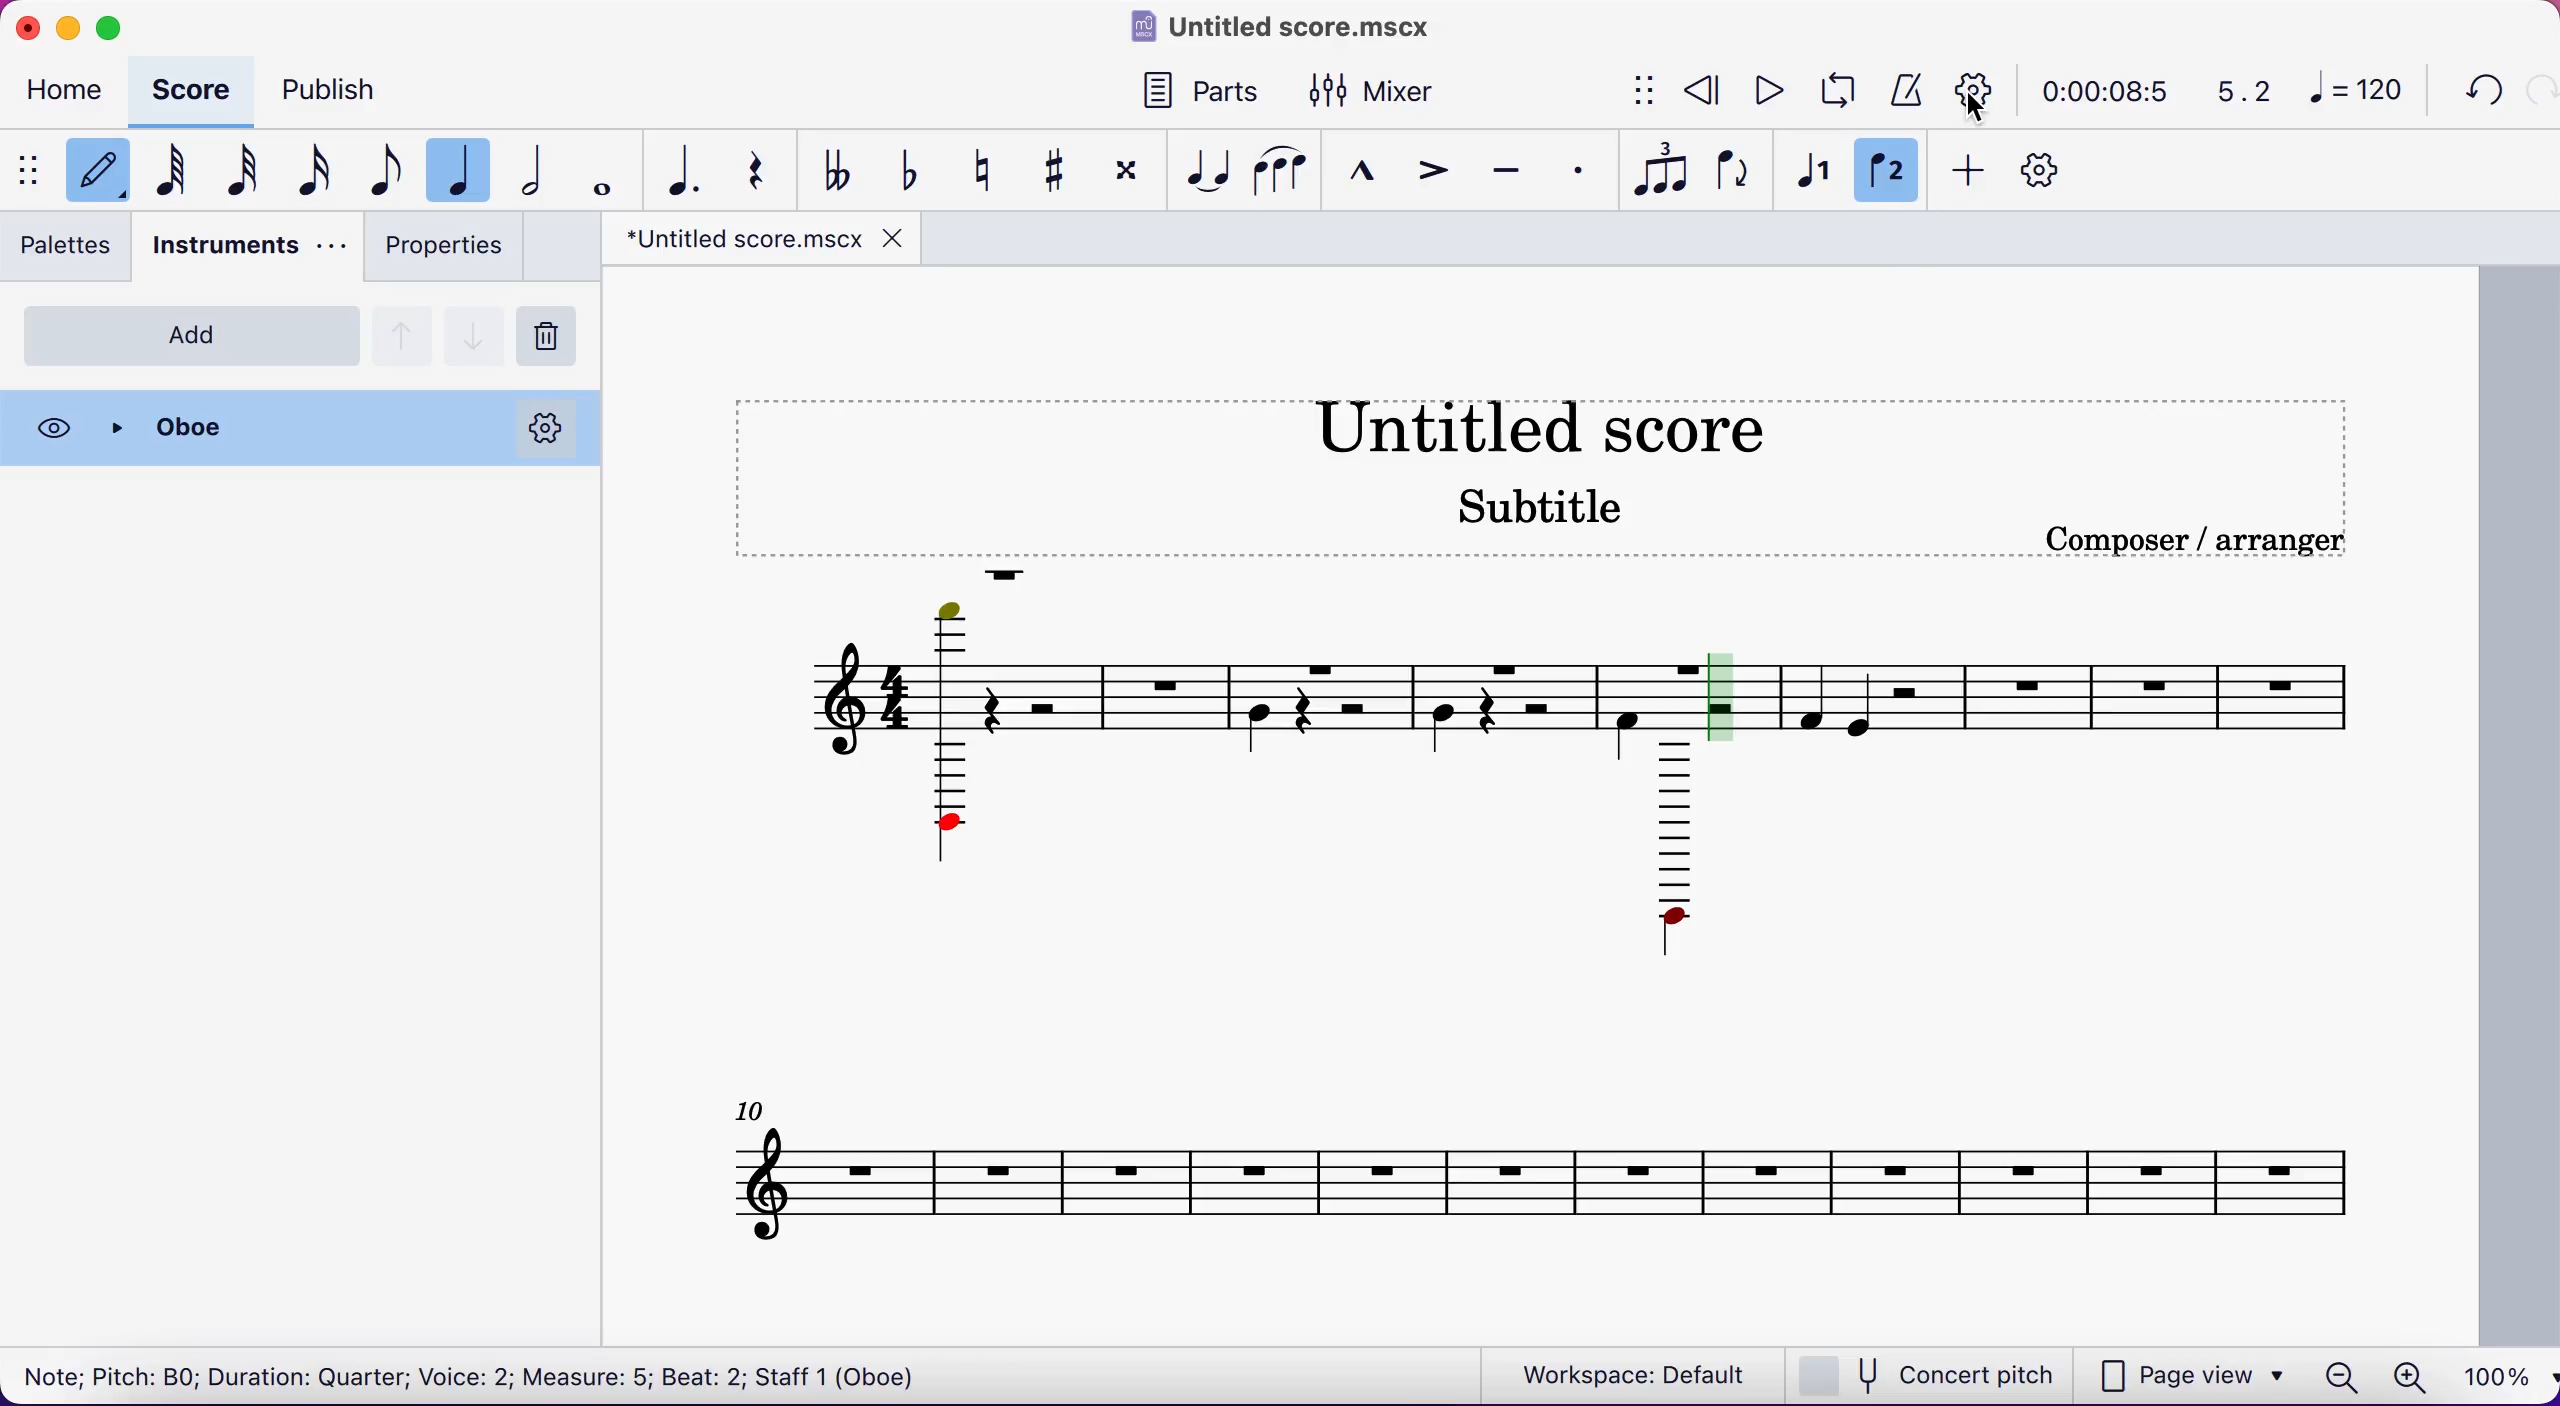 The image size is (2560, 1406). Describe the element at coordinates (72, 251) in the screenshot. I see `palettes` at that location.